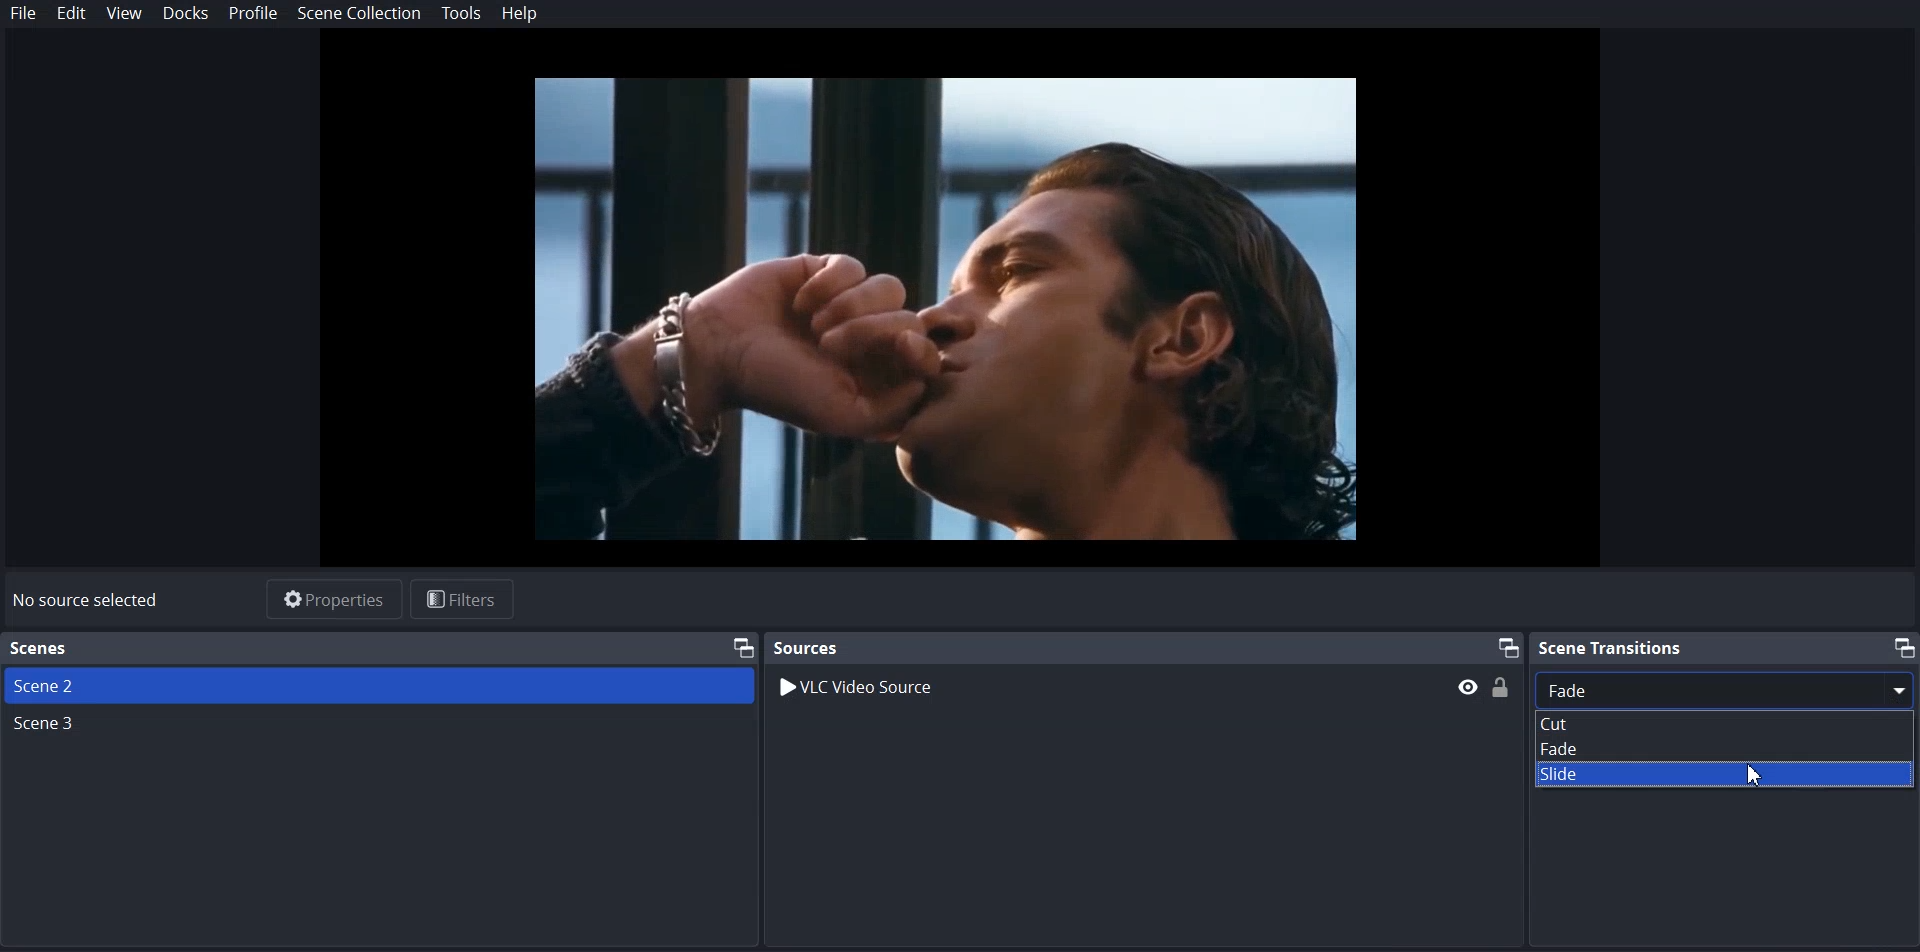 Image resolution: width=1920 pixels, height=952 pixels. What do you see at coordinates (1502, 686) in the screenshot?
I see `(un)Lock` at bounding box center [1502, 686].